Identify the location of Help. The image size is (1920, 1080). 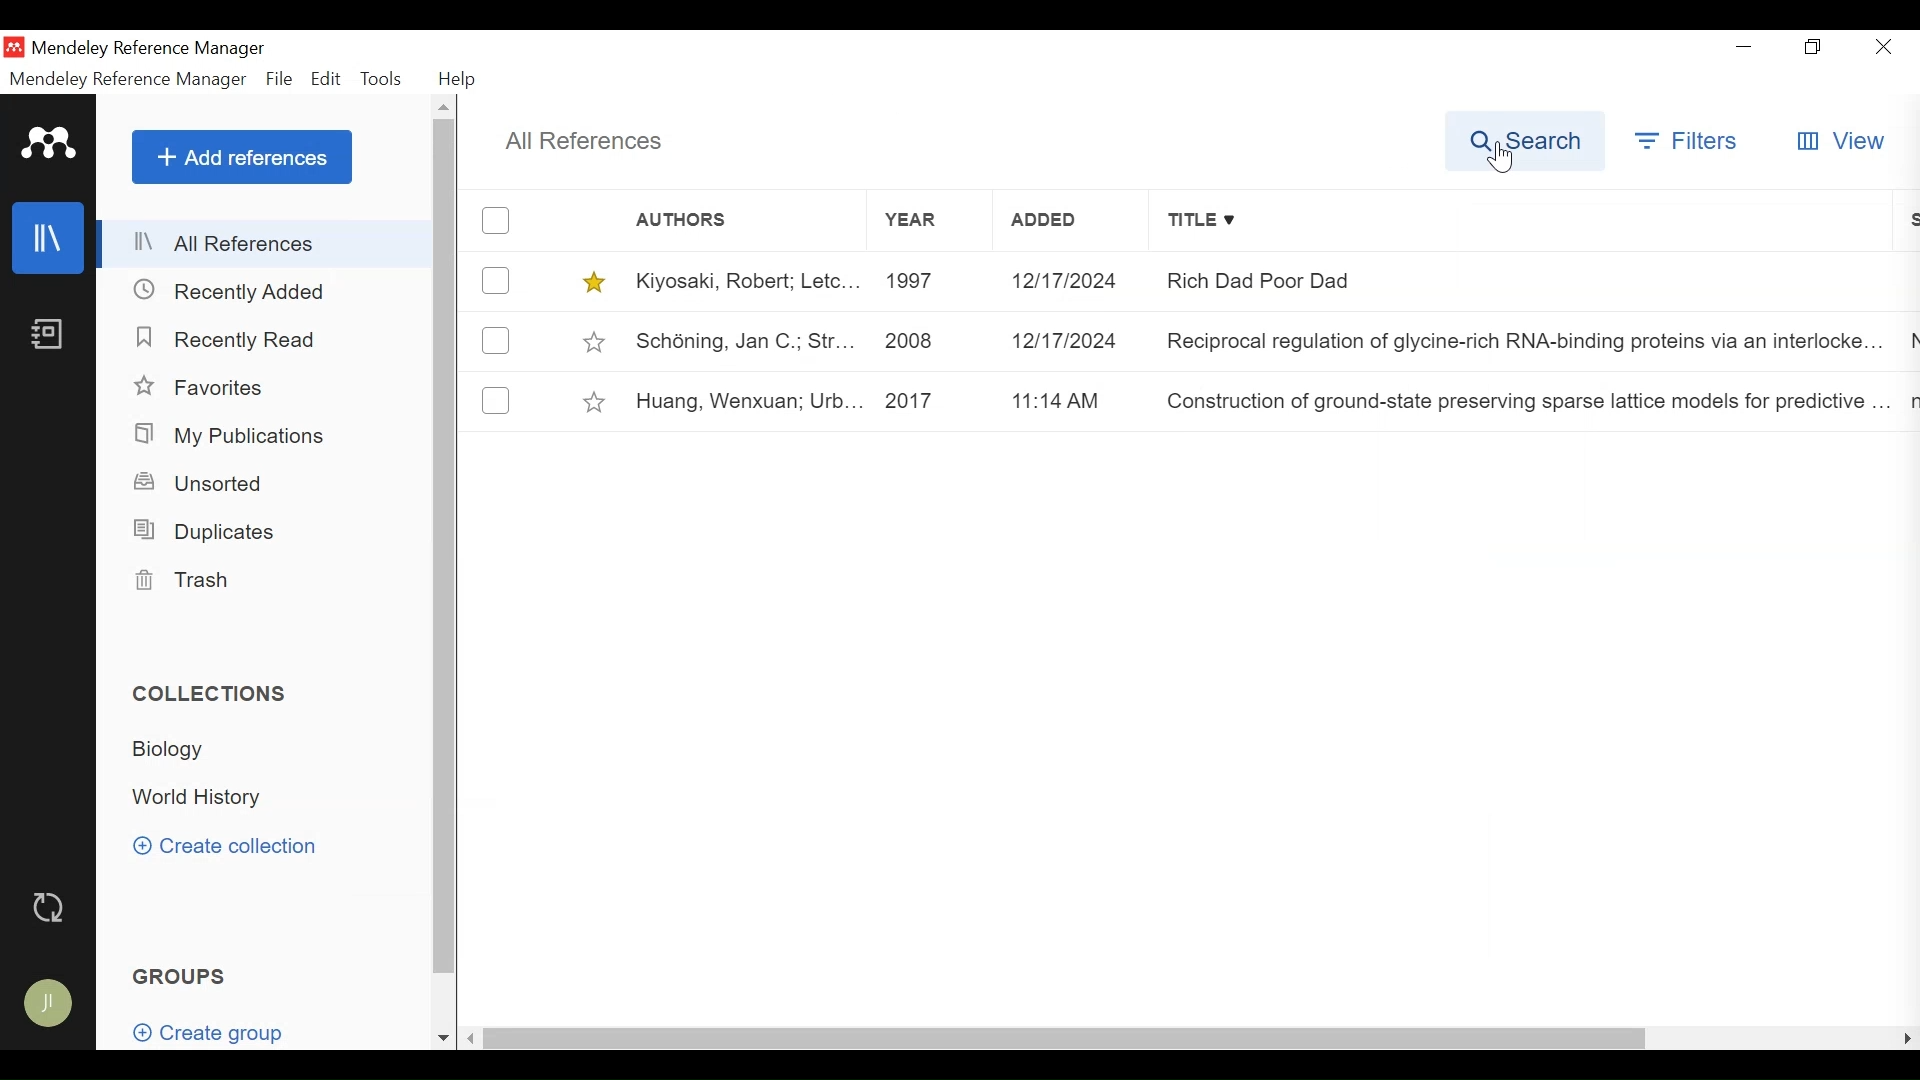
(460, 81).